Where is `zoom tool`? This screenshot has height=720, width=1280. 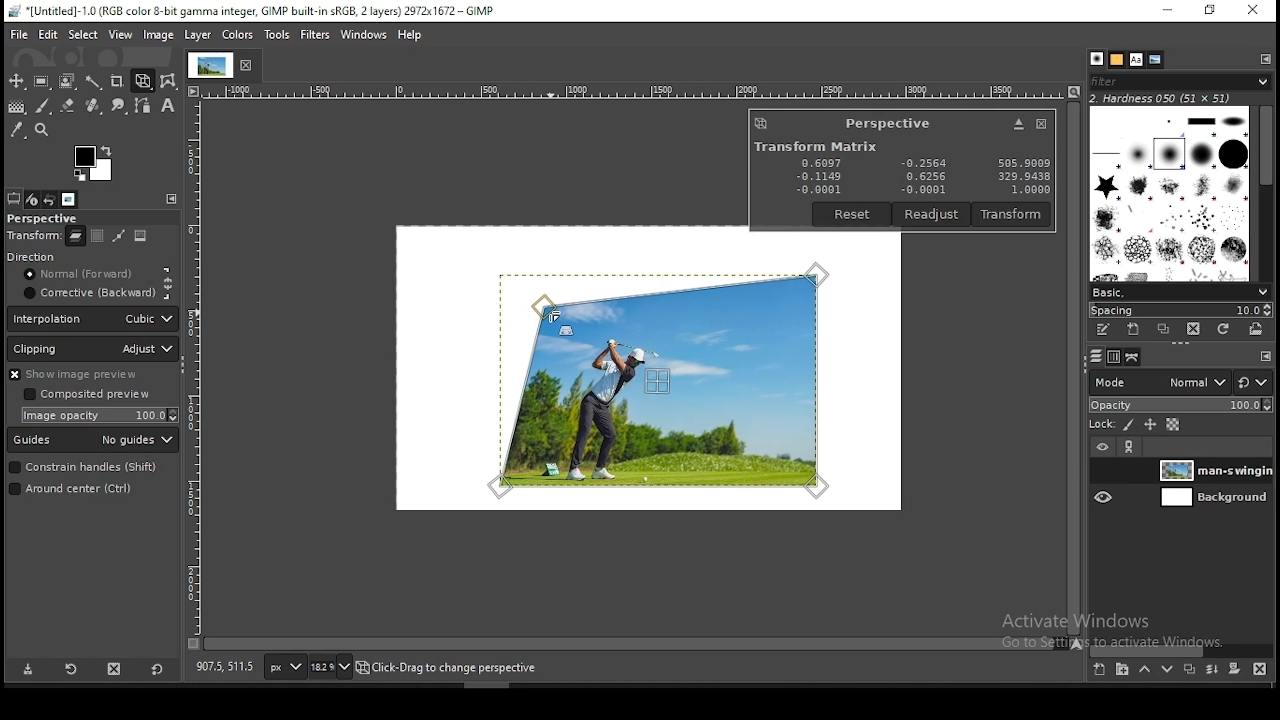 zoom tool is located at coordinates (42, 131).